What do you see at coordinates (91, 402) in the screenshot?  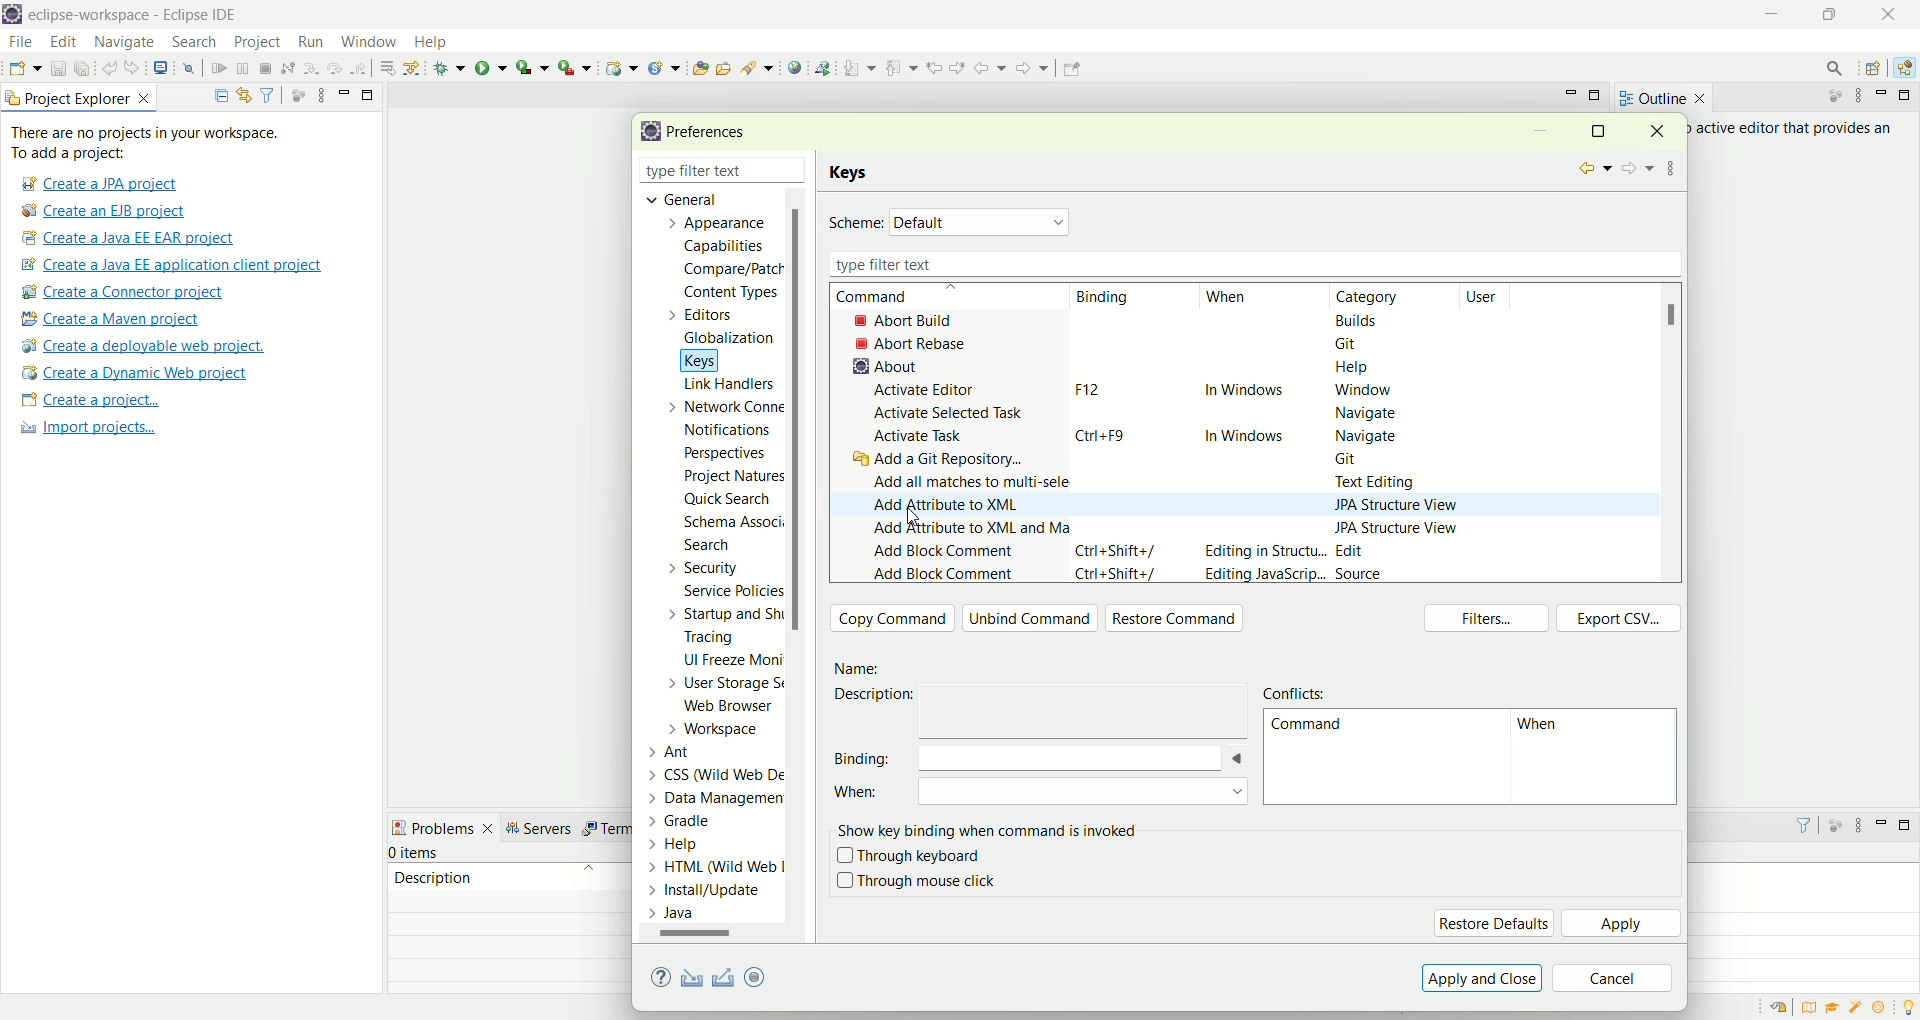 I see `create a project` at bounding box center [91, 402].